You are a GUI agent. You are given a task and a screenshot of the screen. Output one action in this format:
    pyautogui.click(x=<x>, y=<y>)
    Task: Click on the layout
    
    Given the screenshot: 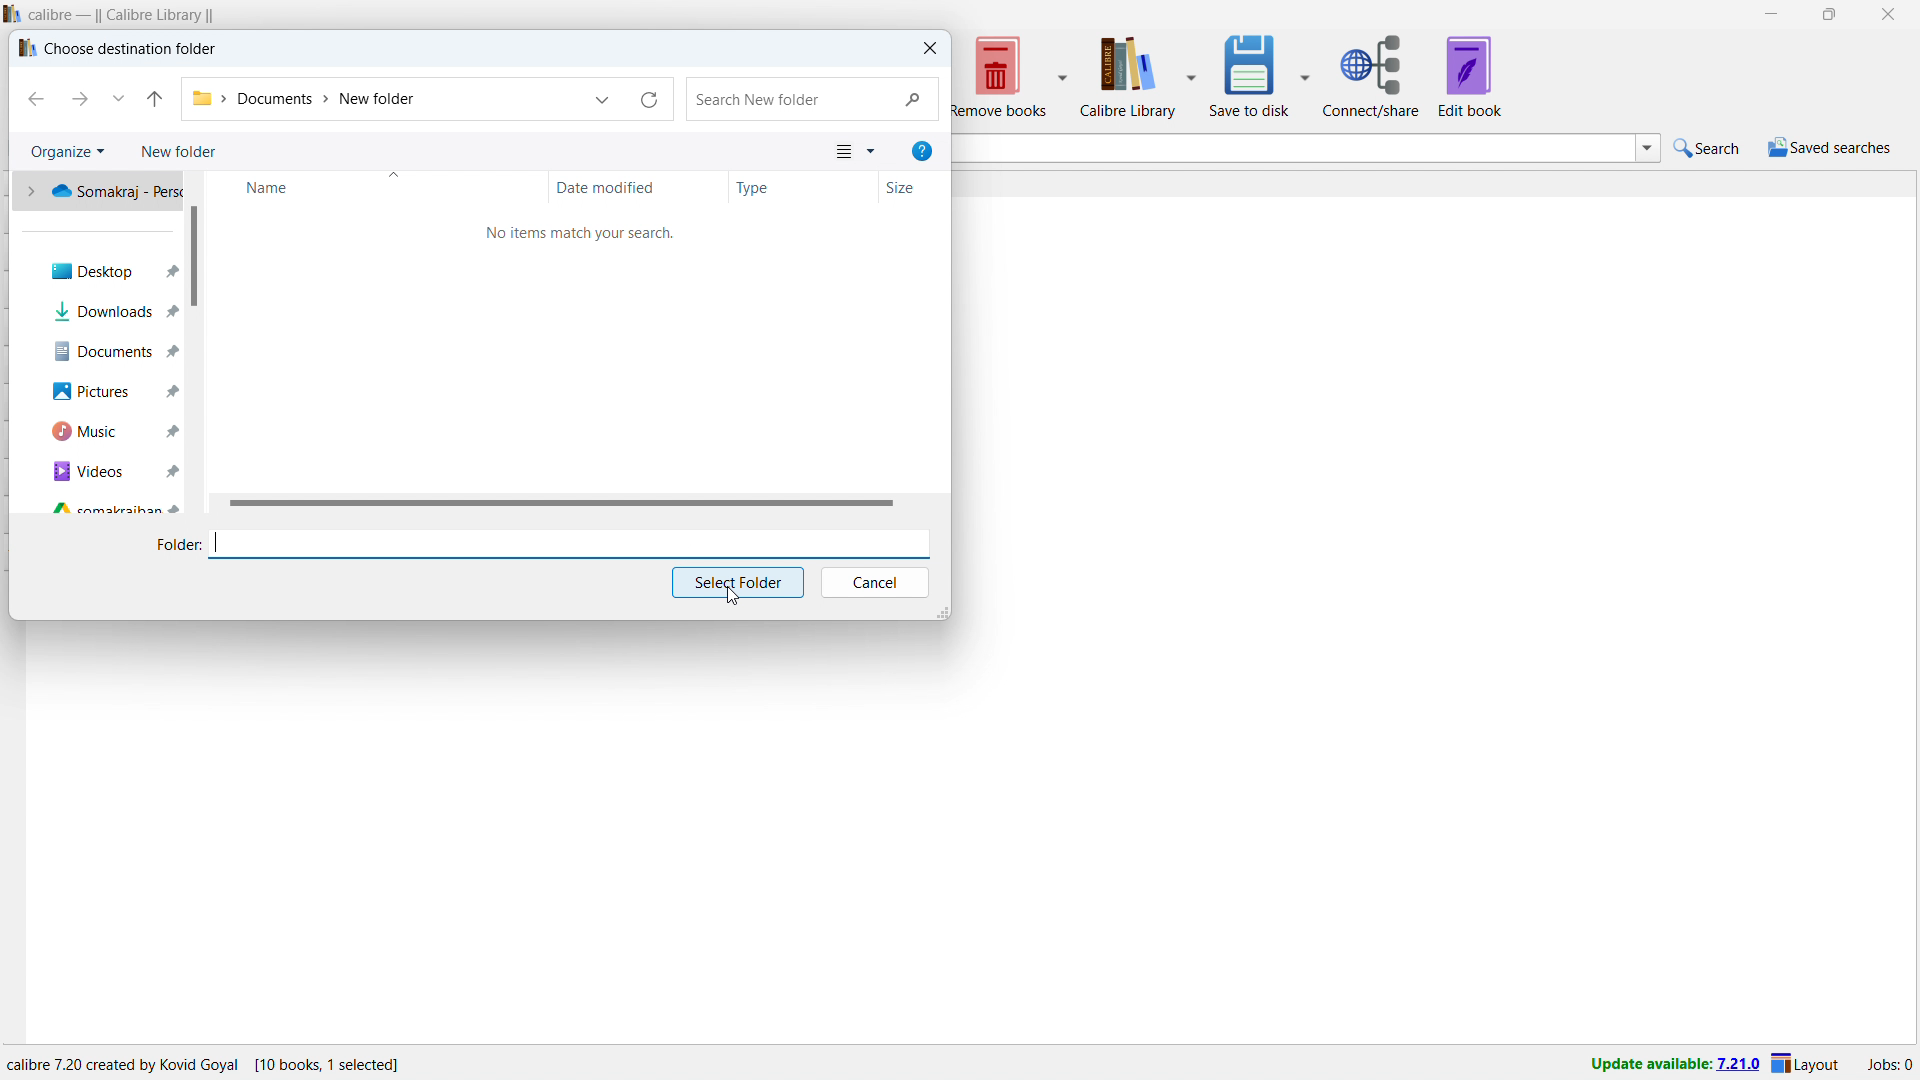 What is the action you would take?
    pyautogui.click(x=1808, y=1063)
    